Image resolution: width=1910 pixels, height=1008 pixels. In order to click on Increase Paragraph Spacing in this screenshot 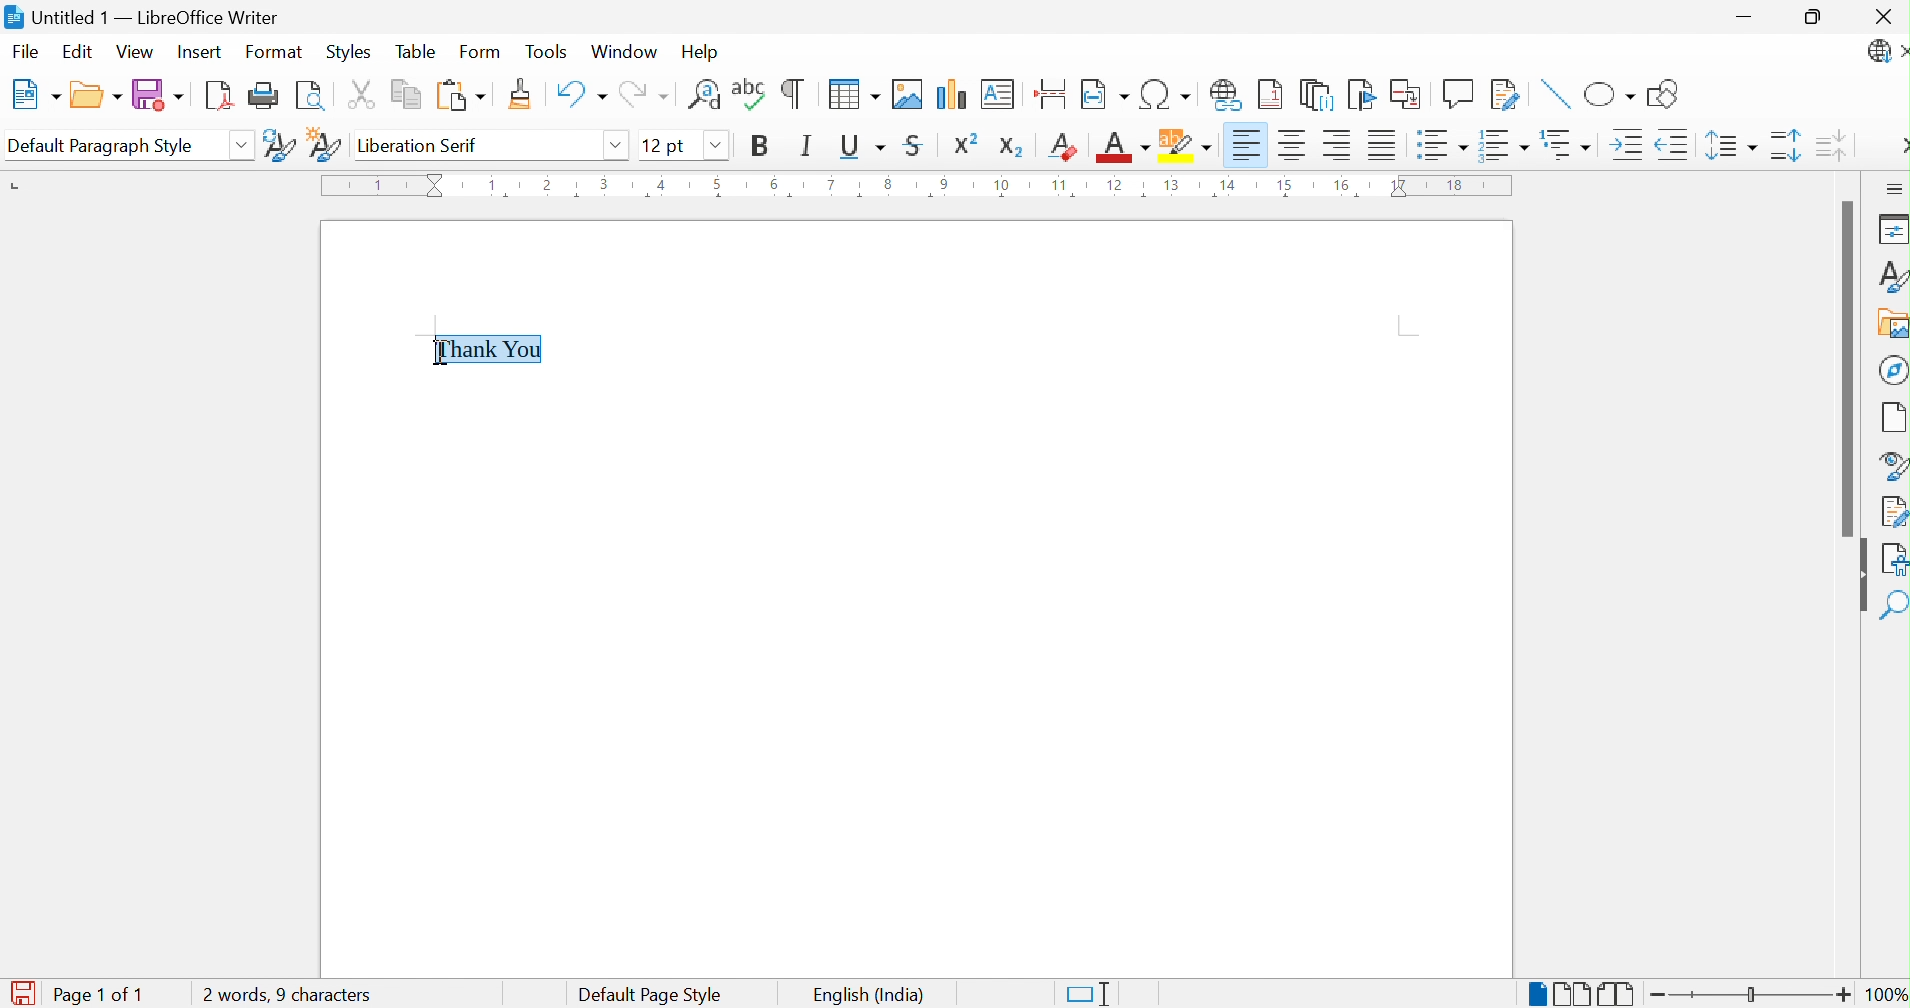, I will do `click(1785, 149)`.